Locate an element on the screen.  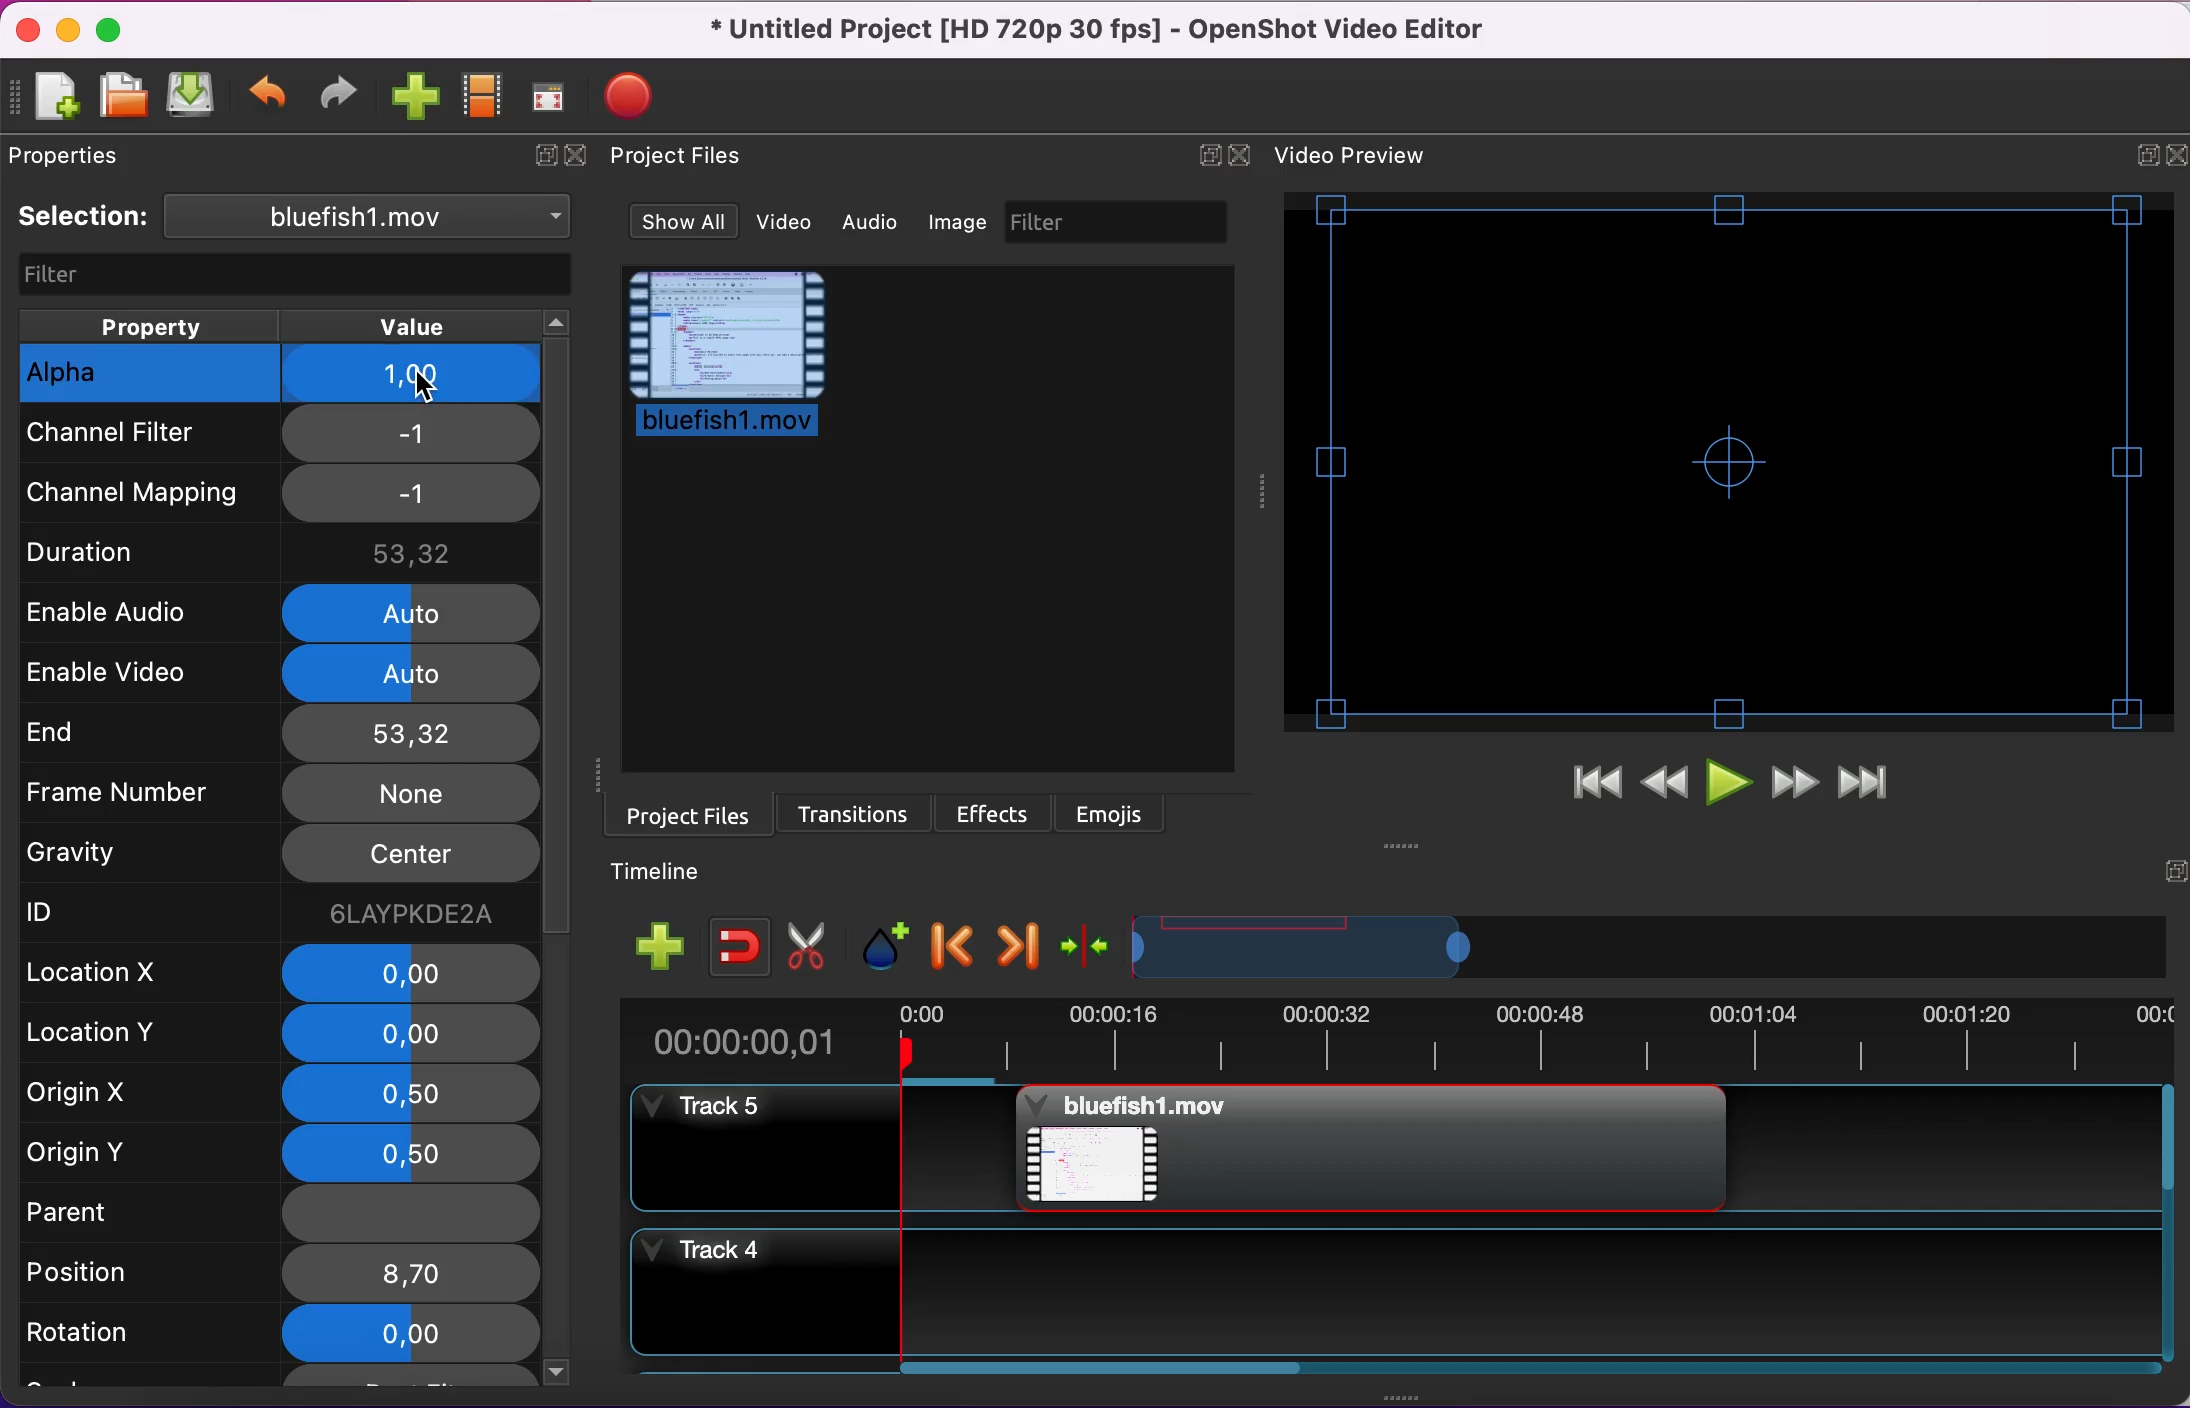
expand/hide is located at coordinates (545, 155).